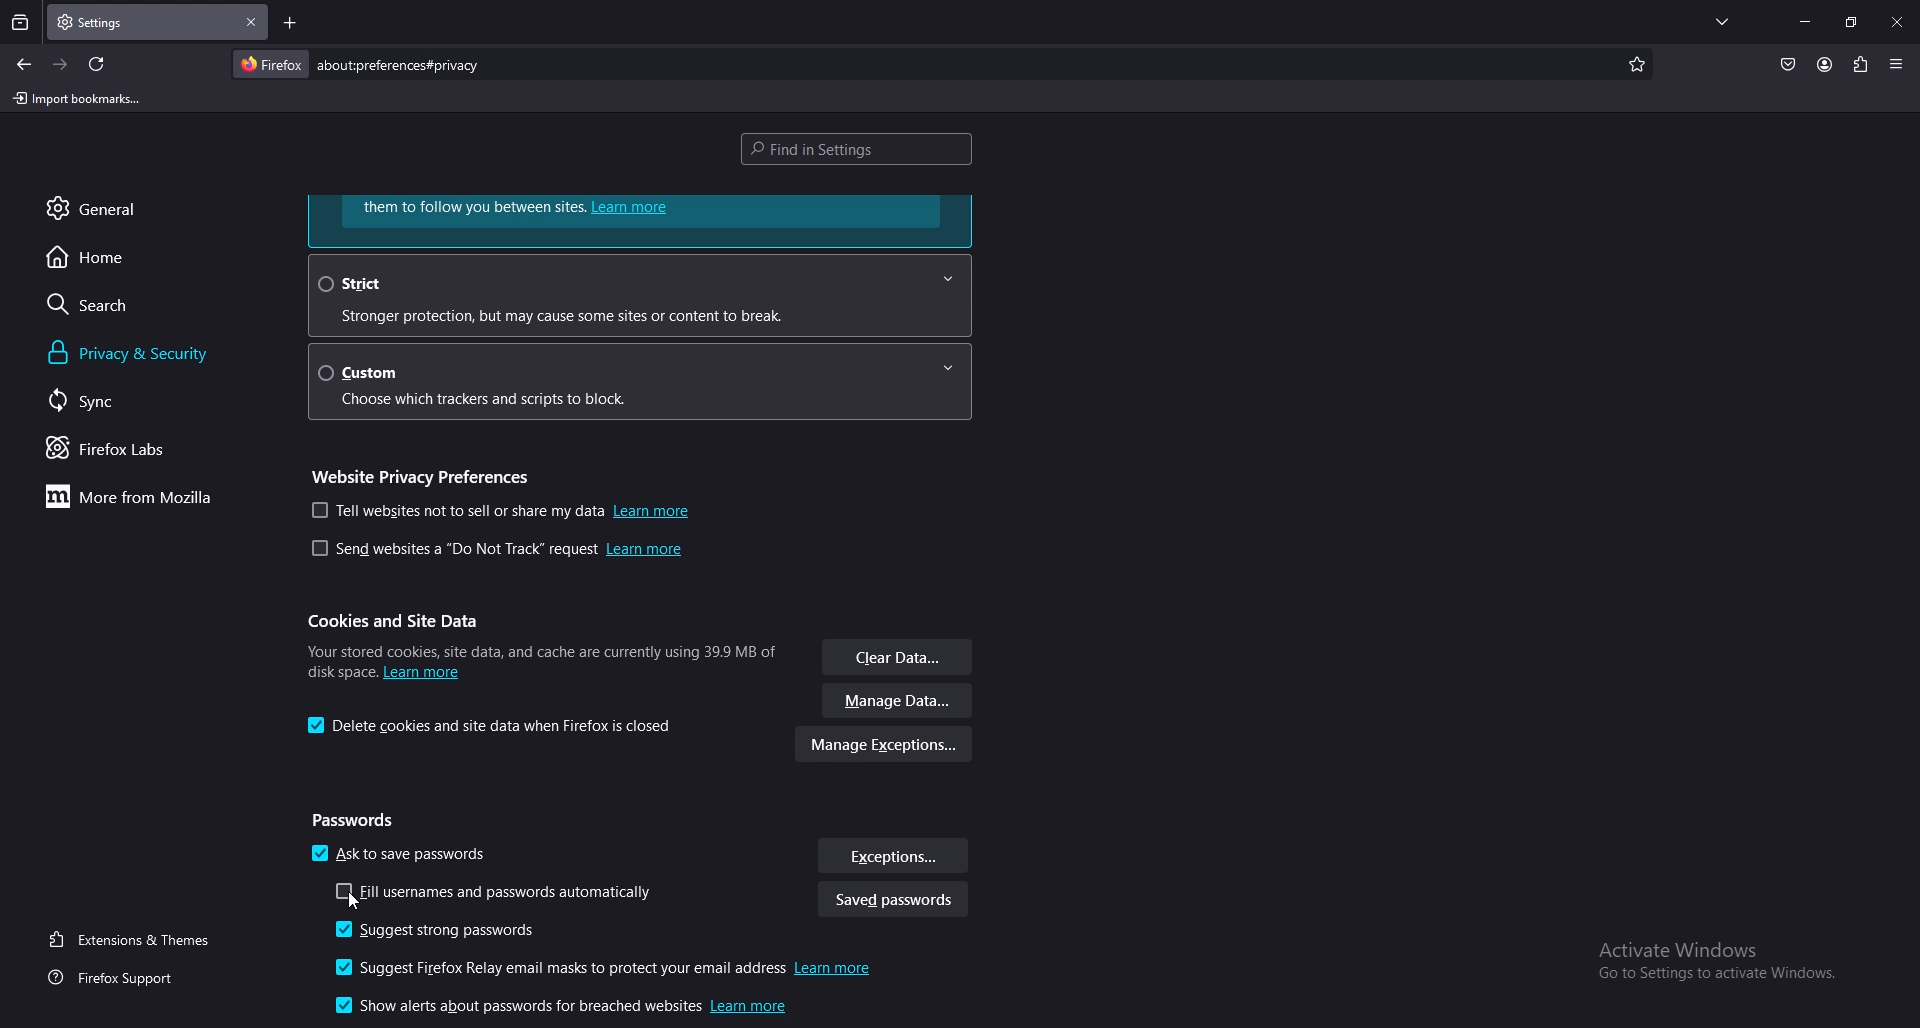  Describe the element at coordinates (1897, 24) in the screenshot. I see `close` at that location.